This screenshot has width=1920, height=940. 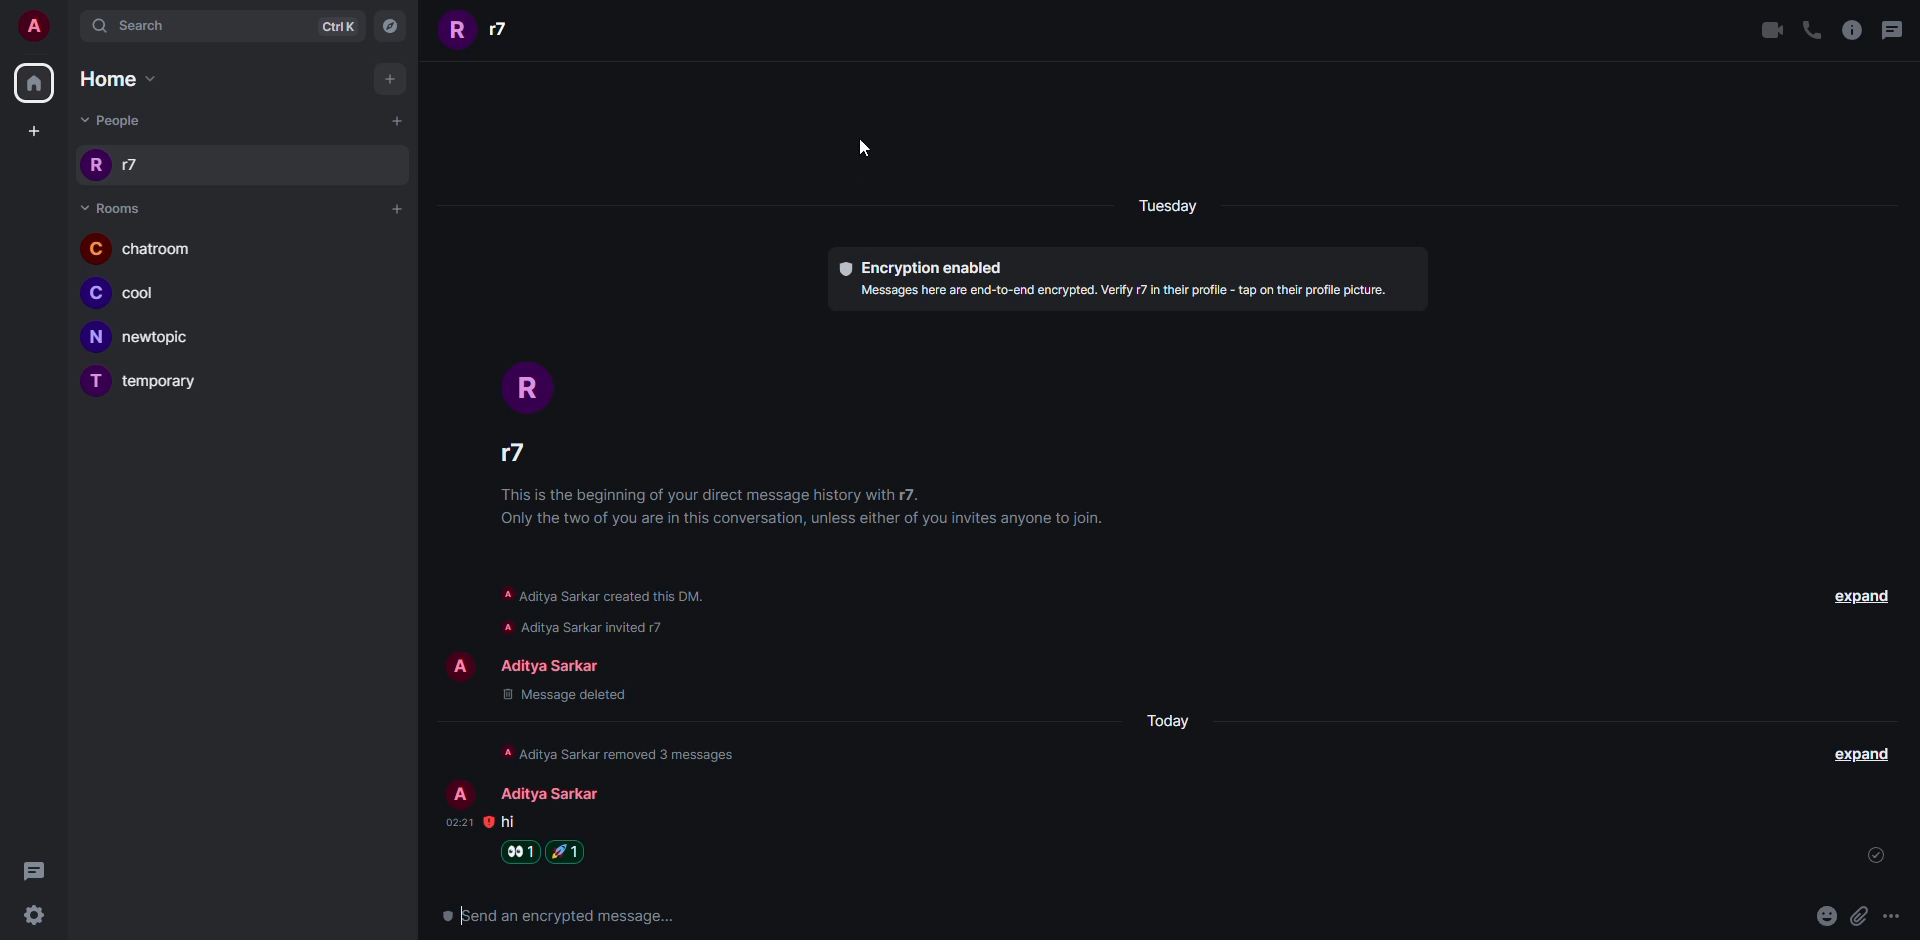 I want to click on day, so click(x=1166, y=207).